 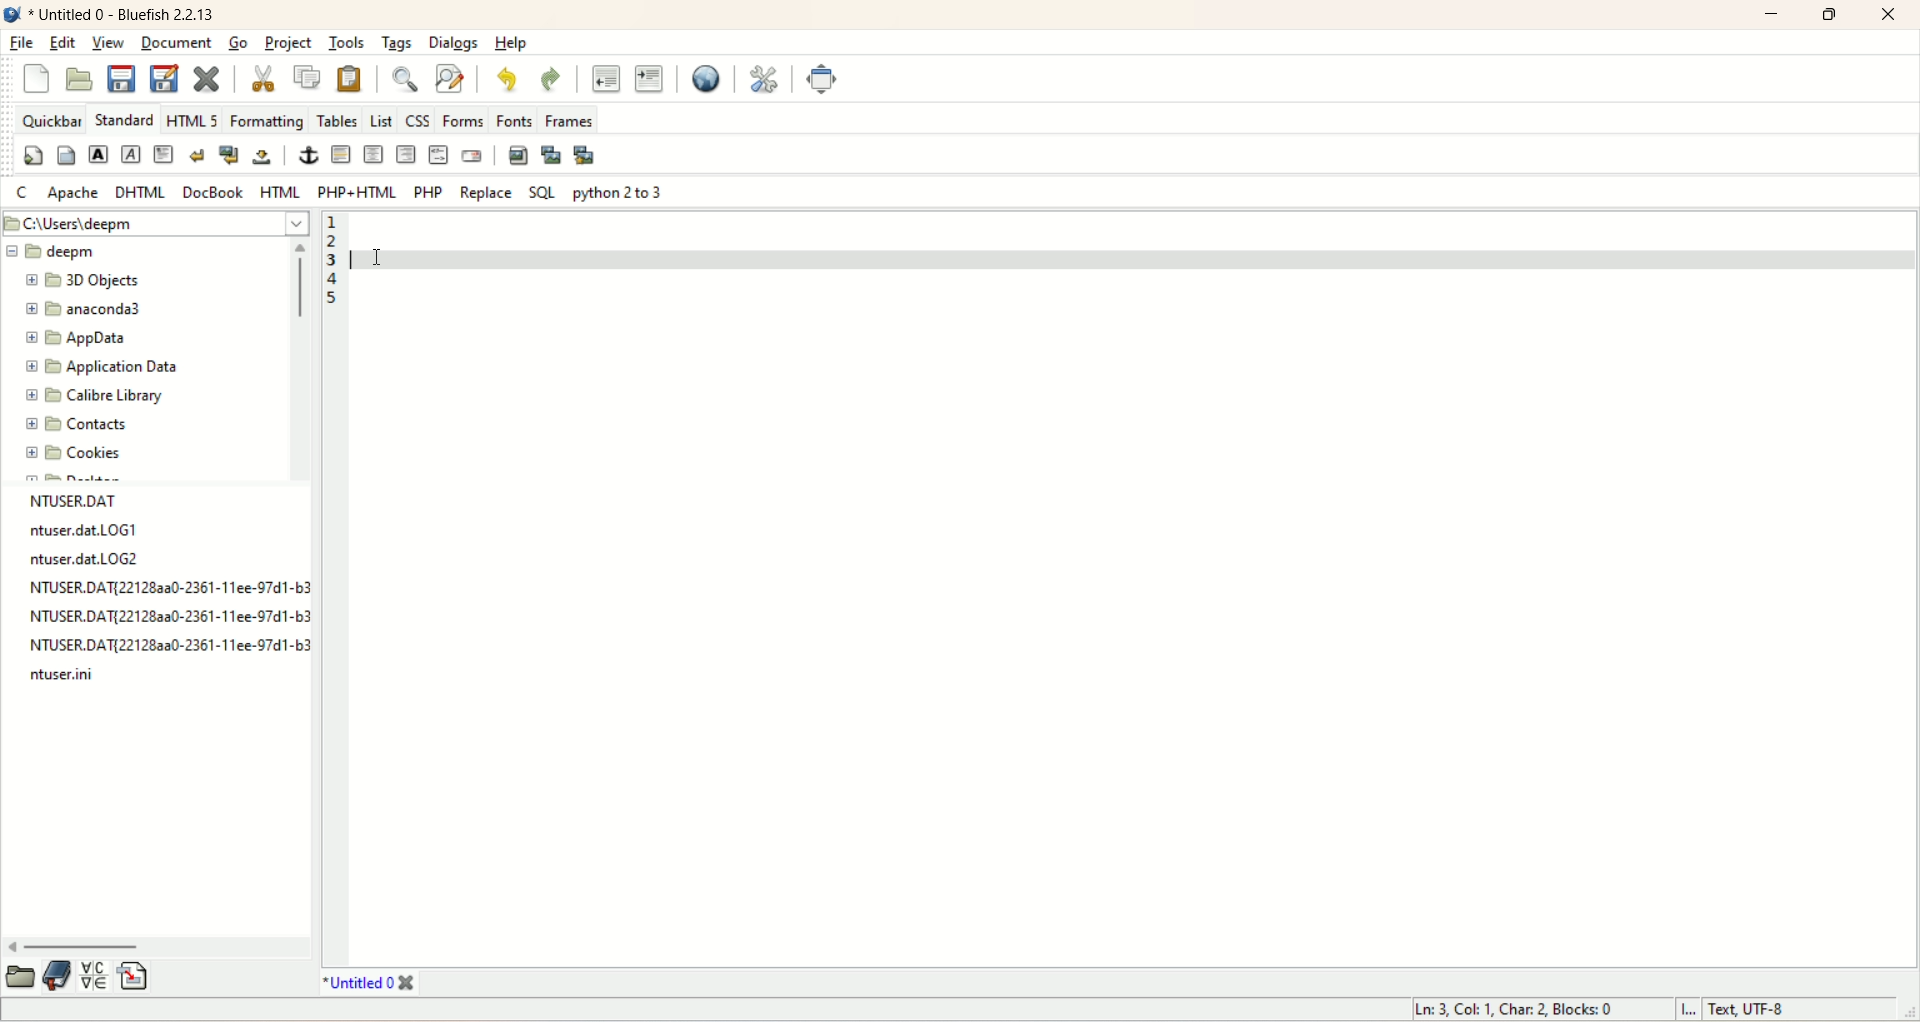 I want to click on fullscreen, so click(x=822, y=80).